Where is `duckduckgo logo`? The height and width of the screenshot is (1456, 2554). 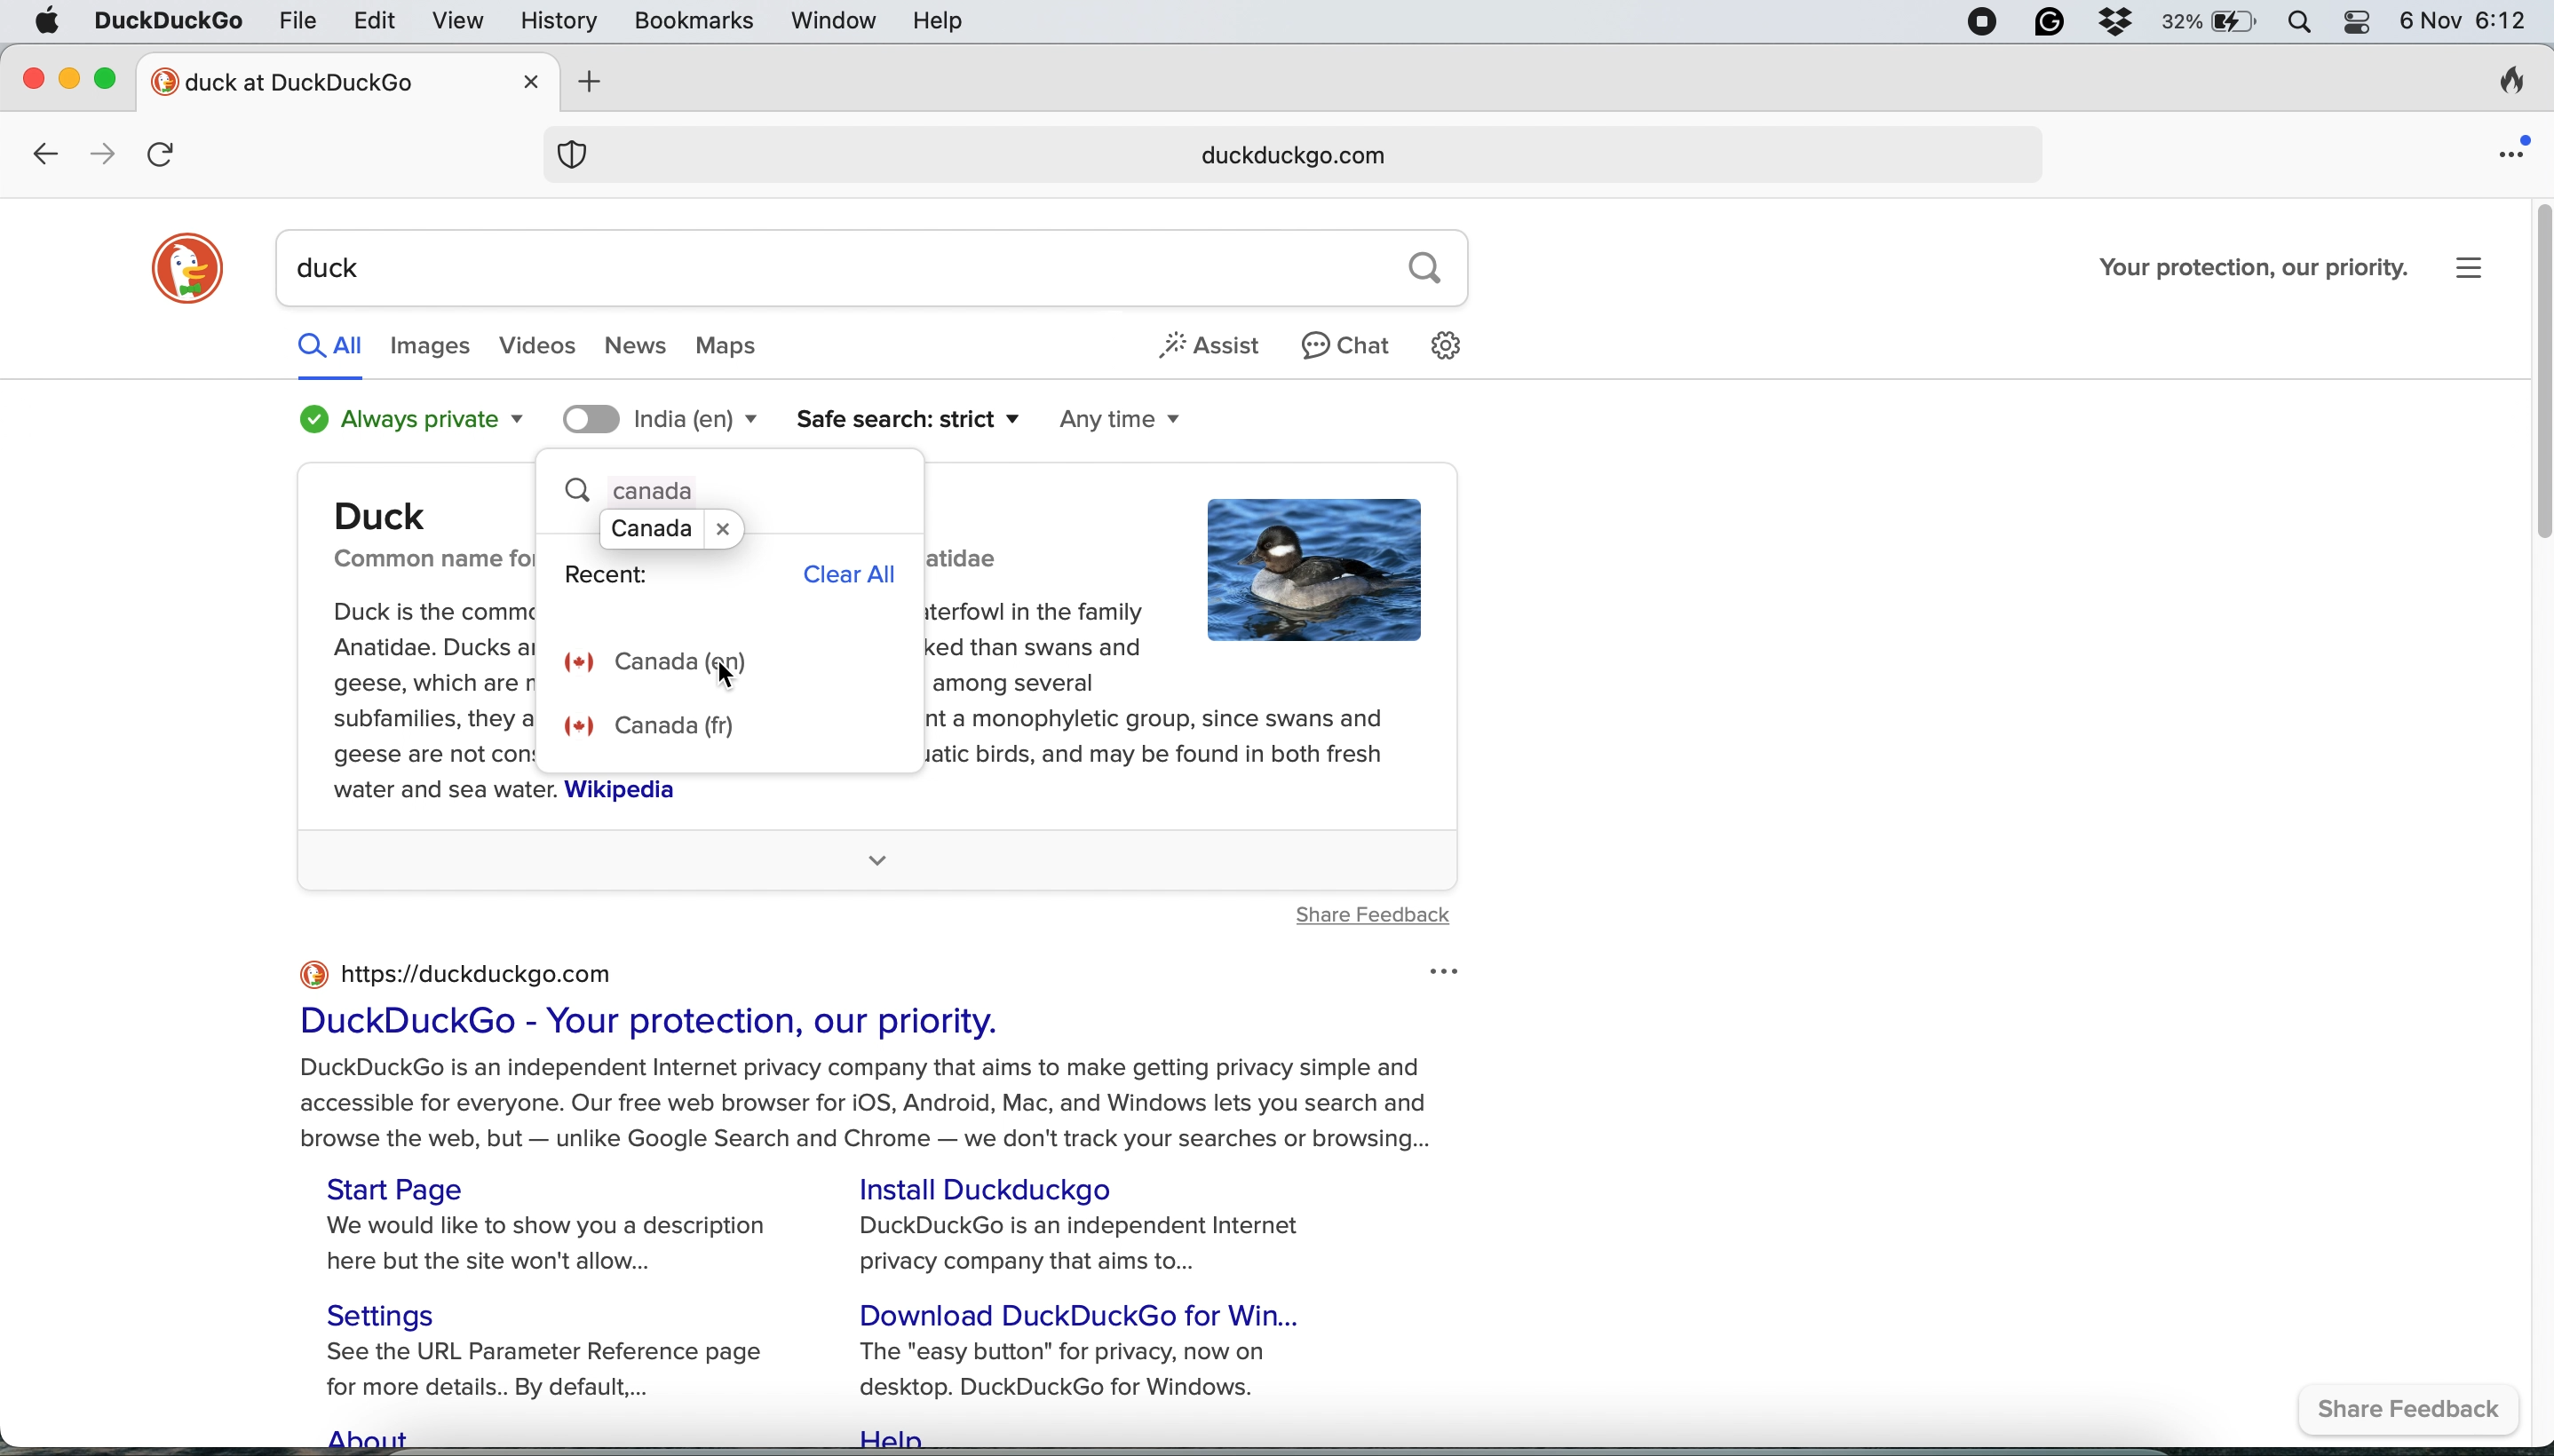
duckduckgo logo is located at coordinates (187, 271).